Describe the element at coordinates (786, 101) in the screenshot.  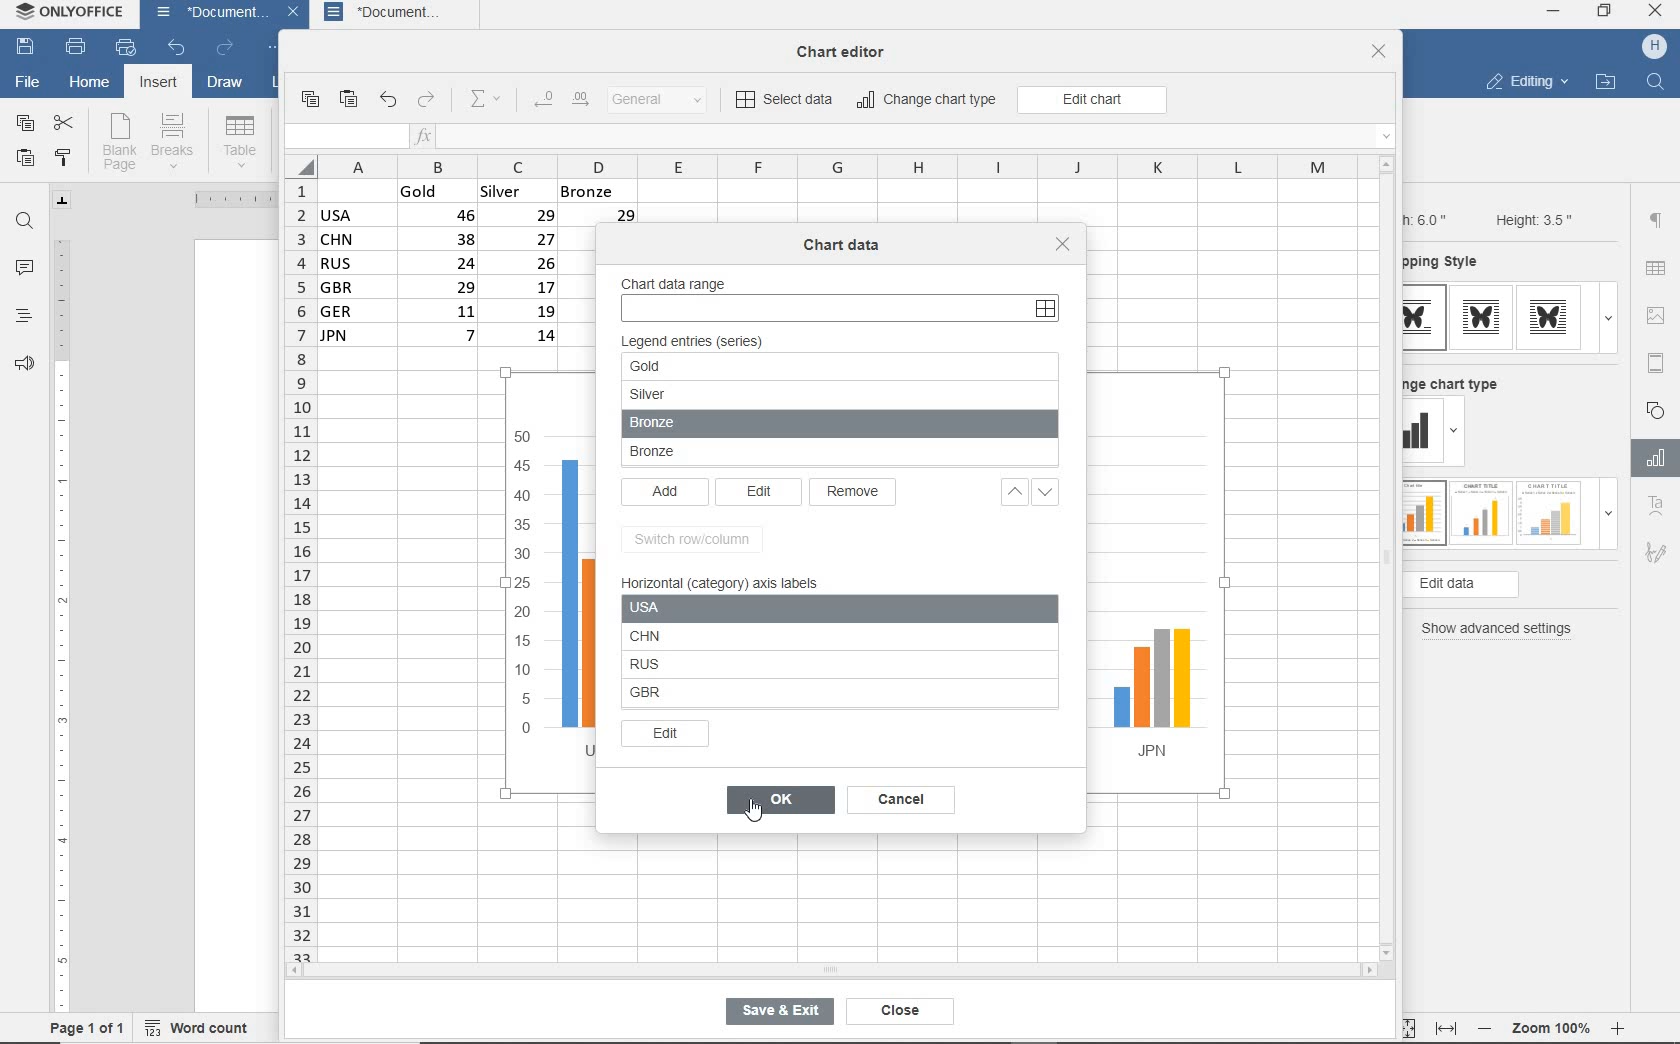
I see `select data` at that location.